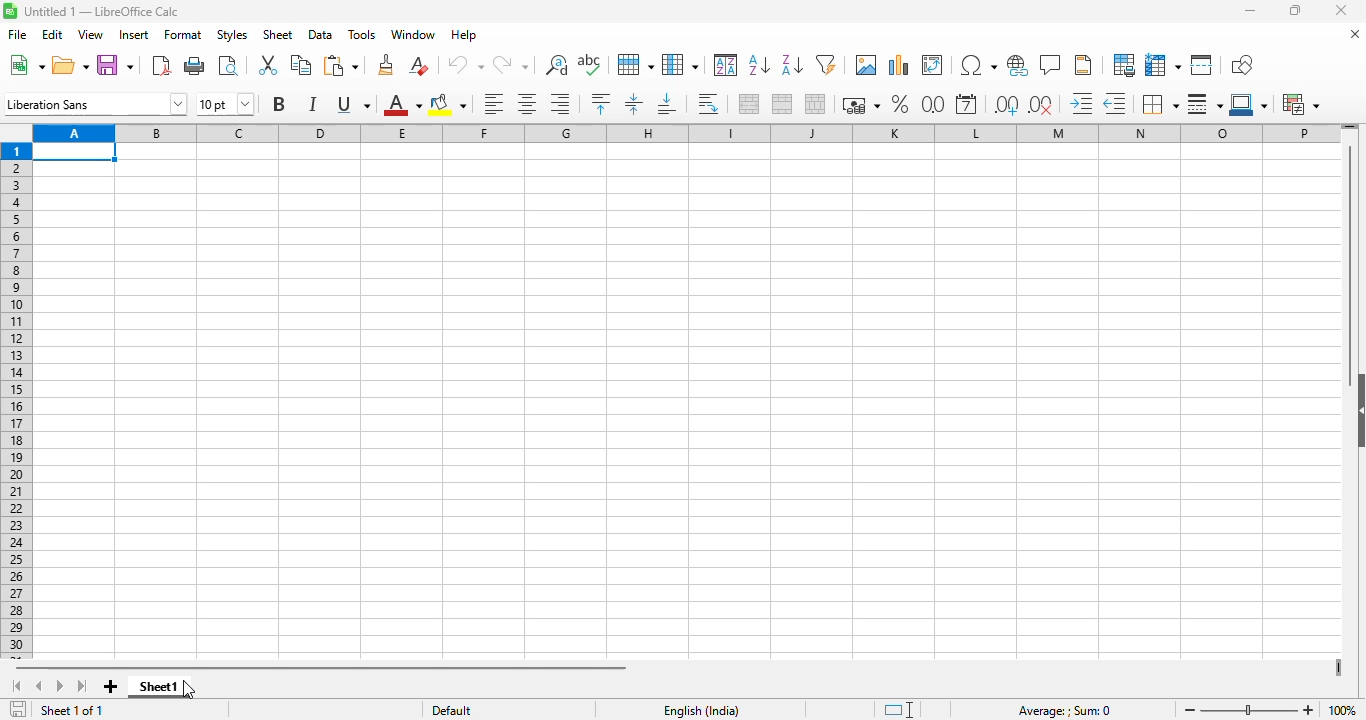 The width and height of the screenshot is (1366, 720). I want to click on autoFilter, so click(826, 65).